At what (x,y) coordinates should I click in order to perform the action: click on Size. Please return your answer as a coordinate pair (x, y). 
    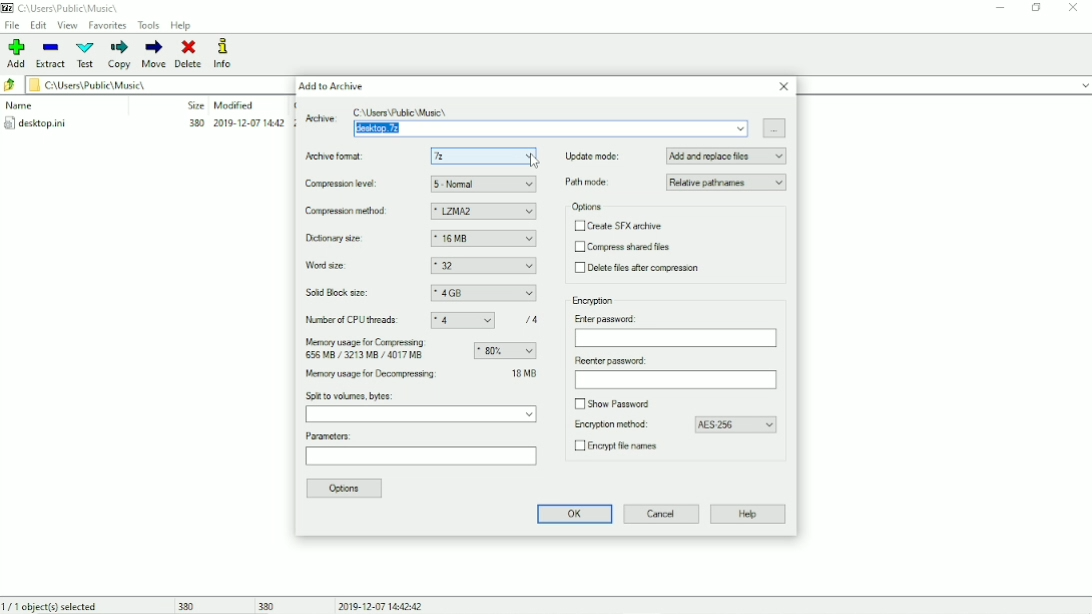
    Looking at the image, I should click on (192, 105).